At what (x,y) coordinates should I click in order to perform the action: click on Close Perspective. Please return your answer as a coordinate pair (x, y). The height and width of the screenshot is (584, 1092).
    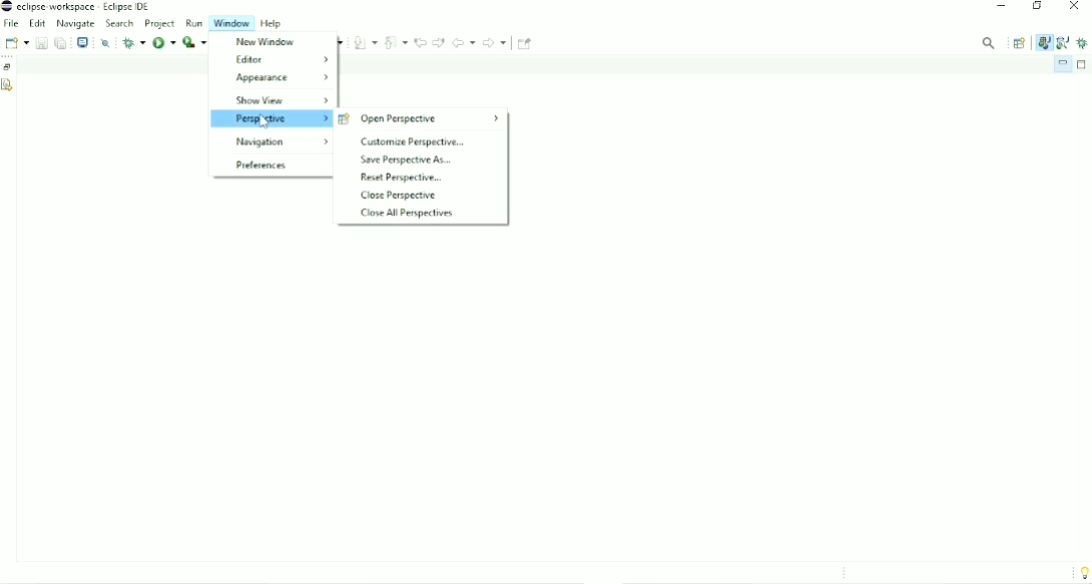
    Looking at the image, I should click on (399, 196).